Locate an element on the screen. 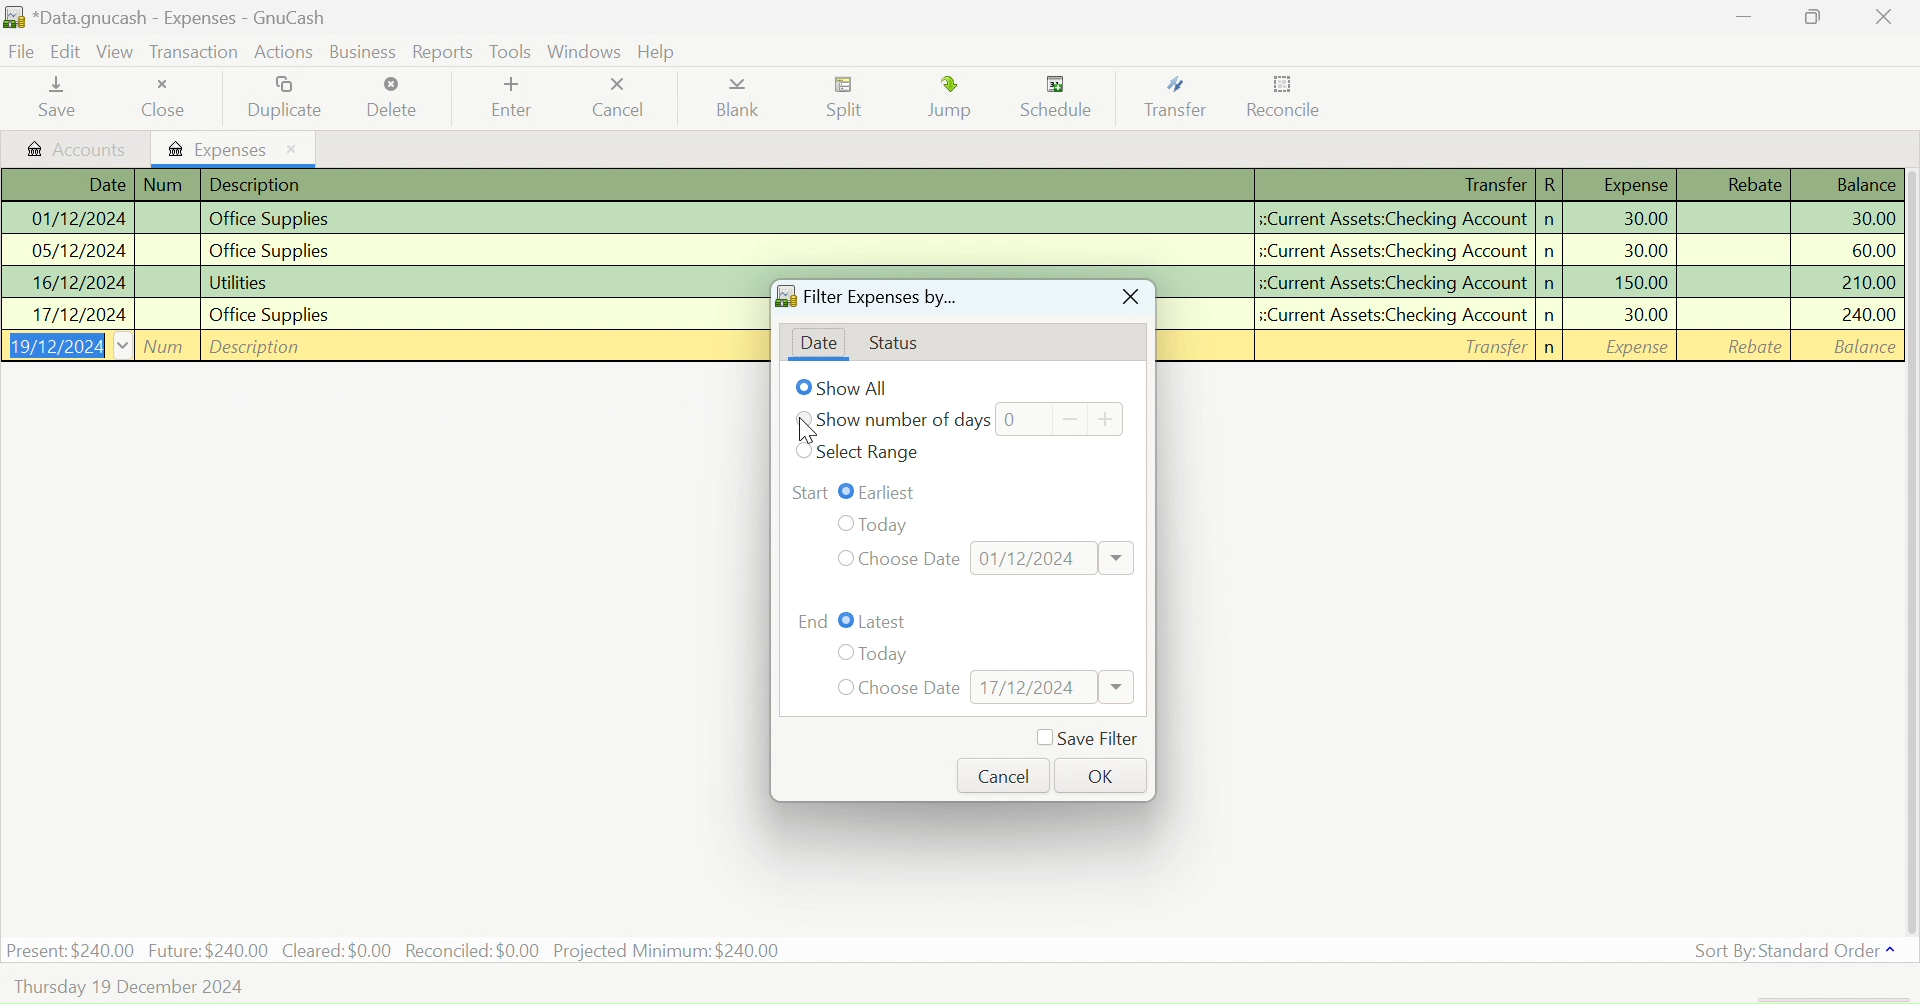 This screenshot has width=1920, height=1004. Transfer is located at coordinates (1182, 98).